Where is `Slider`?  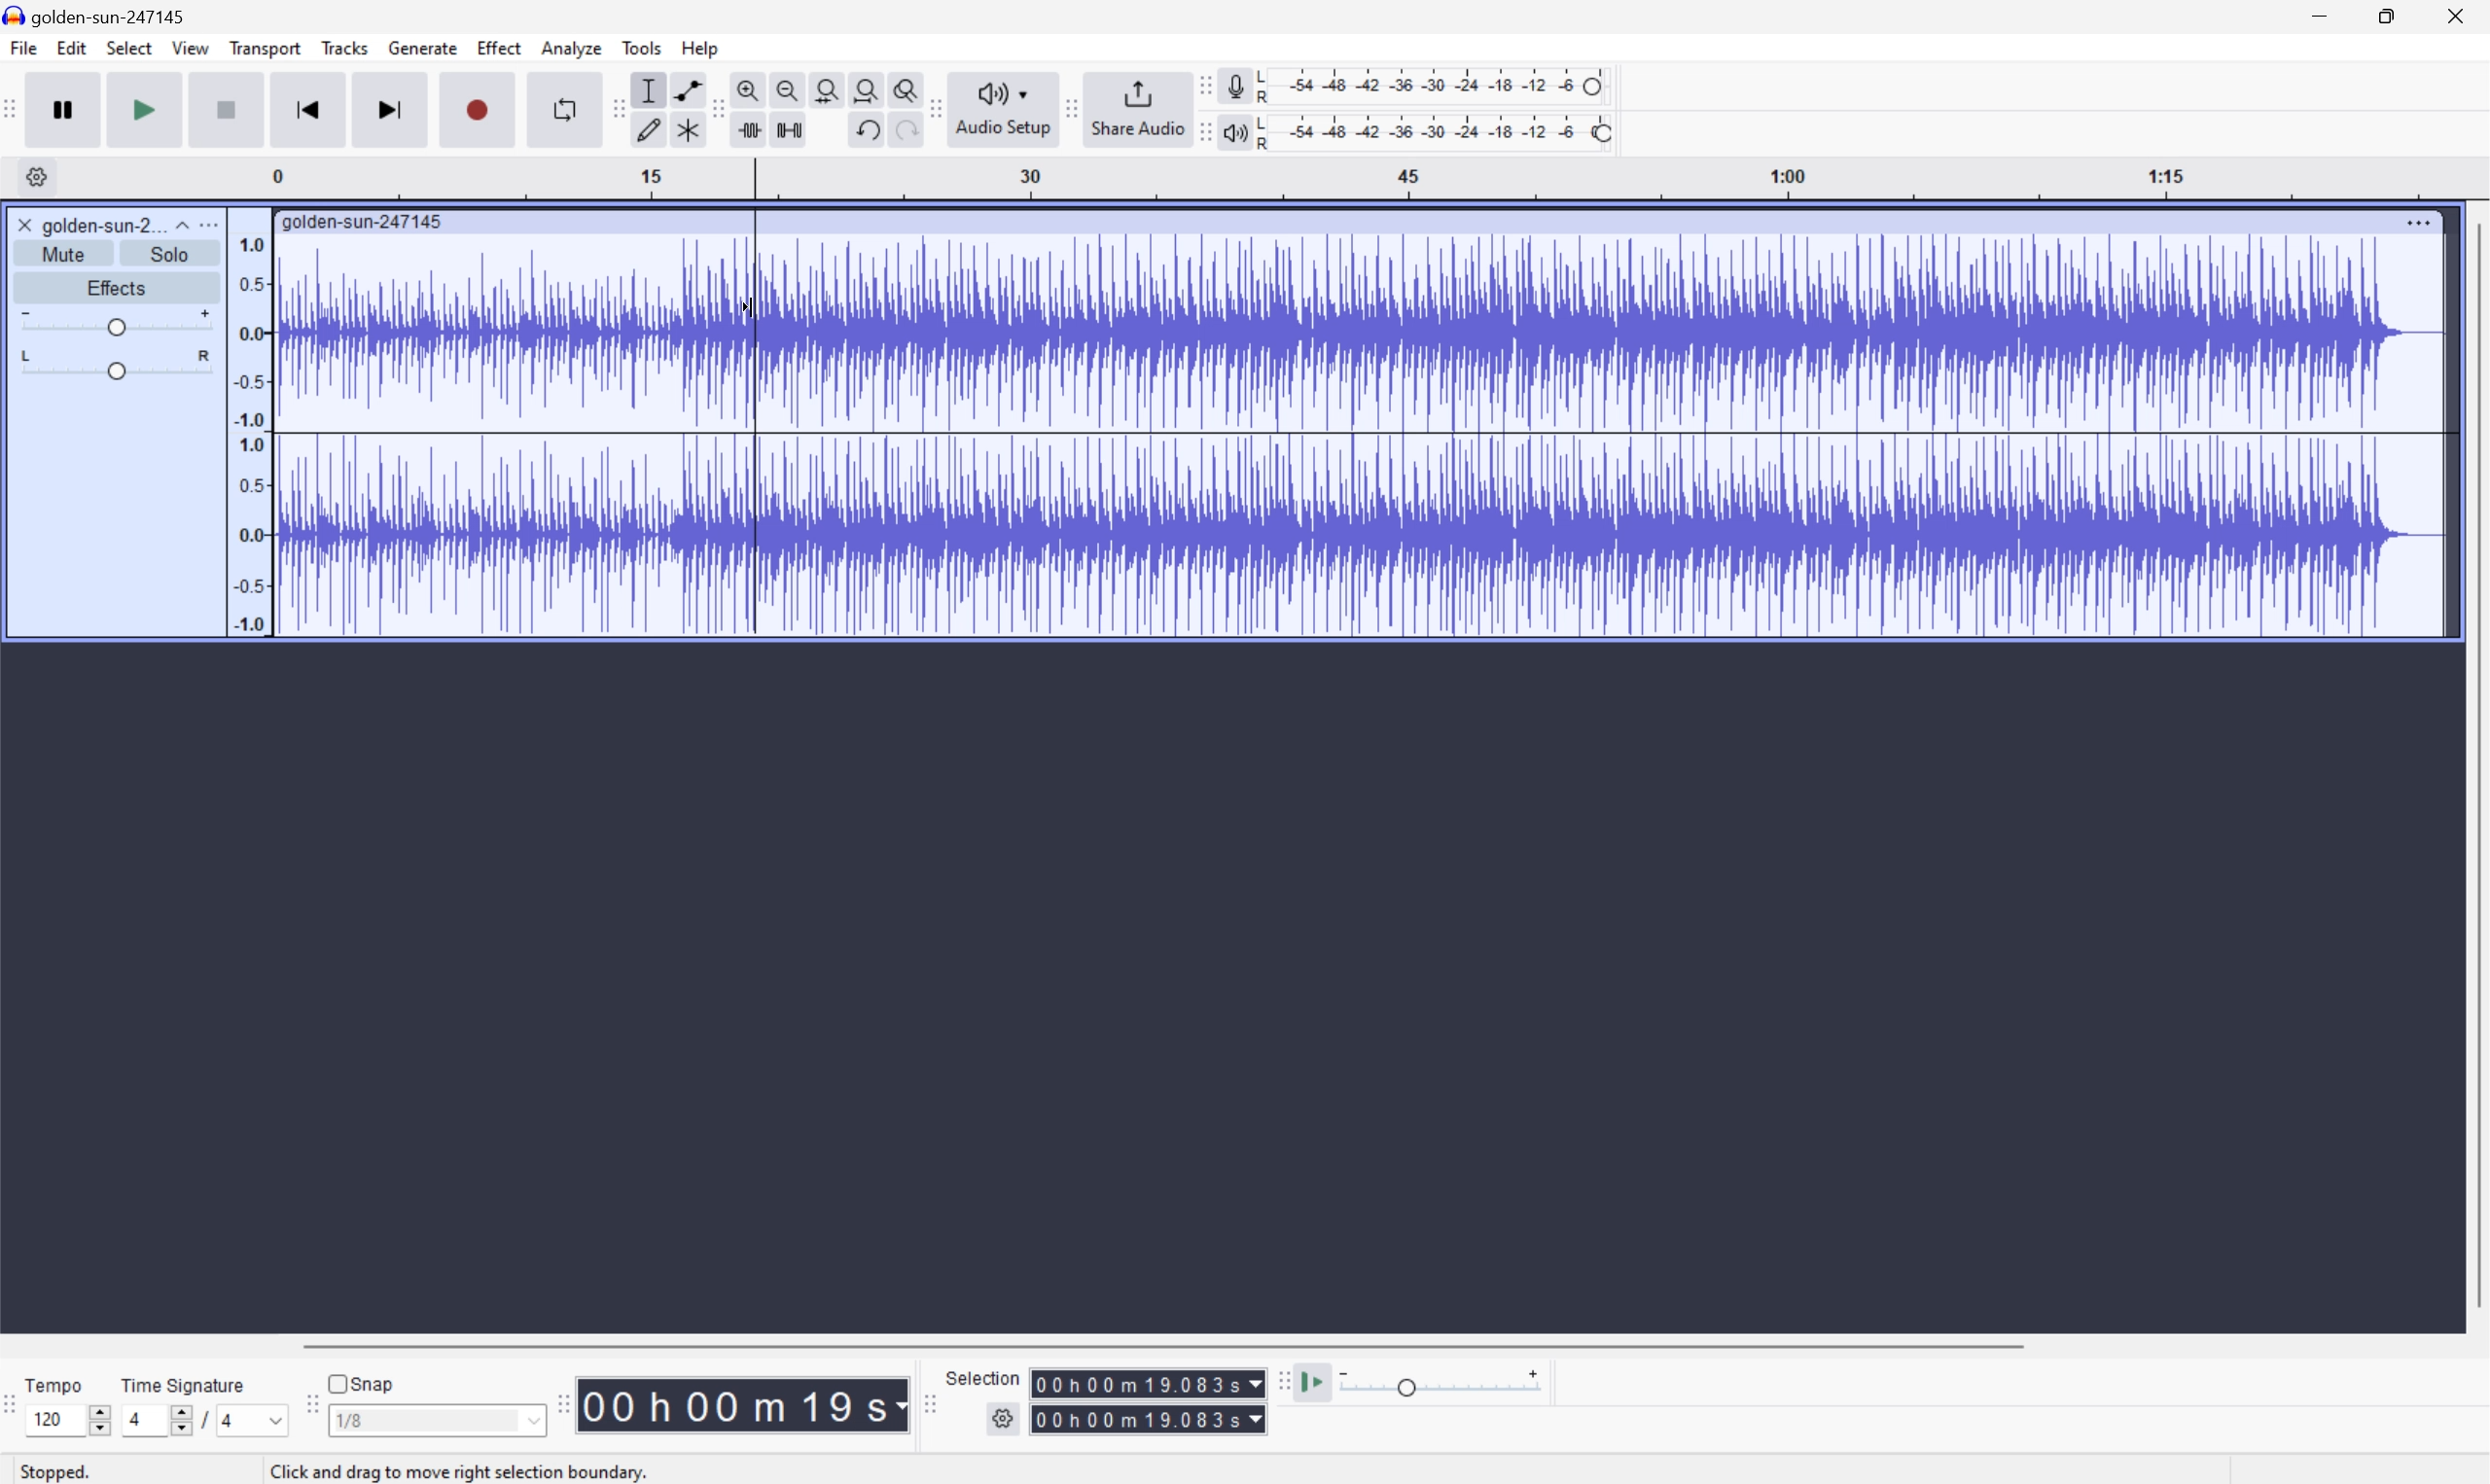 Slider is located at coordinates (170, 1424).